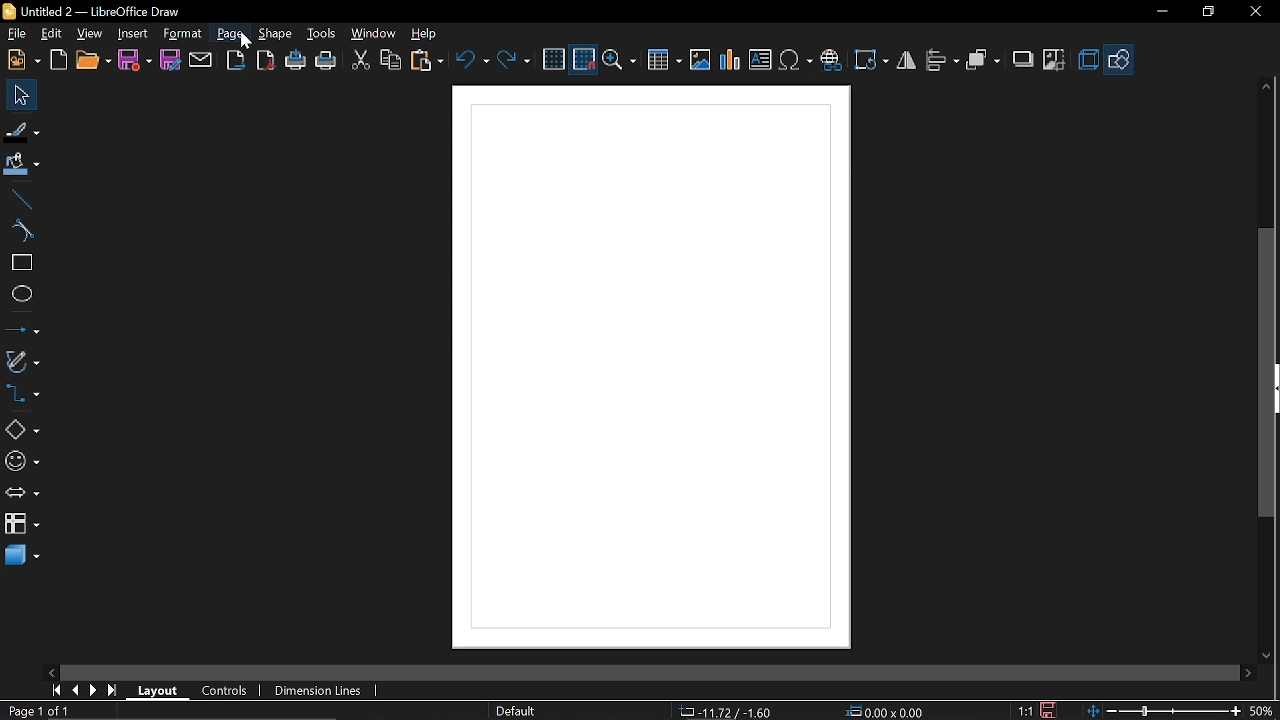  Describe the element at coordinates (20, 297) in the screenshot. I see `Ellipse` at that location.